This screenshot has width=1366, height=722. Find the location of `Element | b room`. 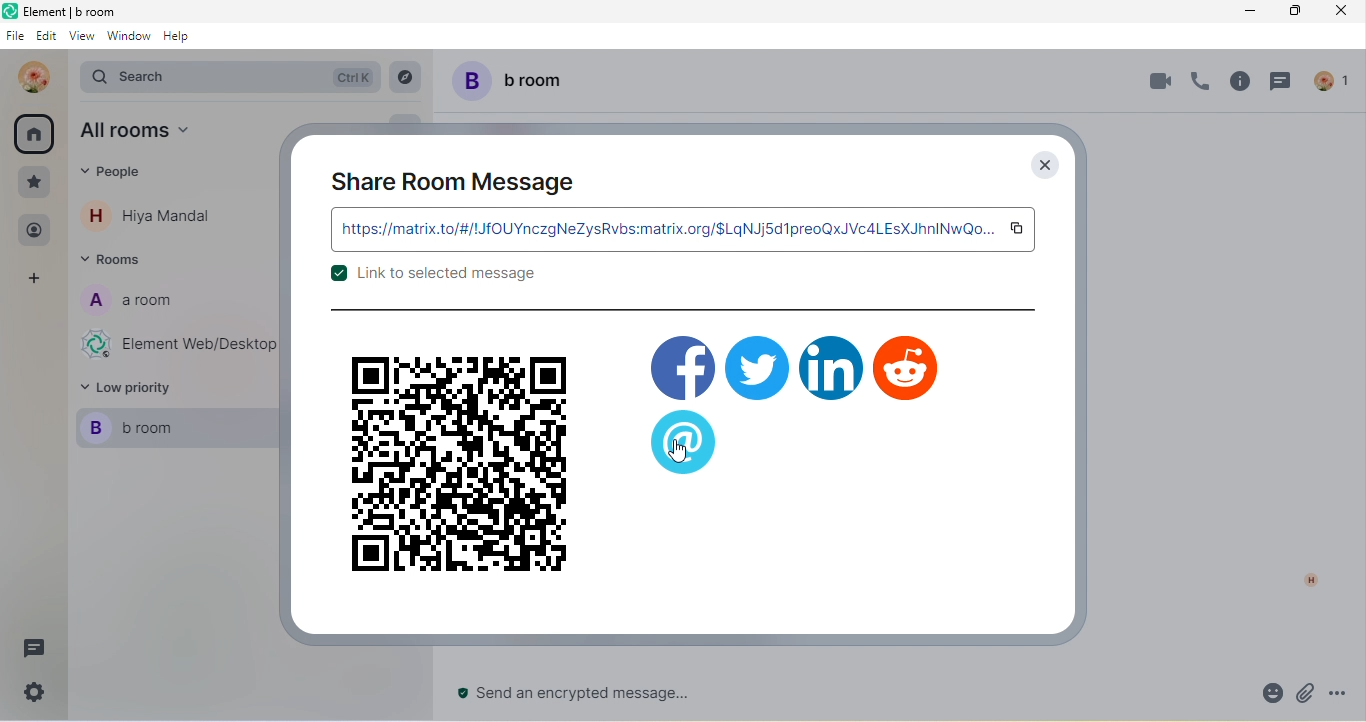

Element | b room is located at coordinates (82, 11).